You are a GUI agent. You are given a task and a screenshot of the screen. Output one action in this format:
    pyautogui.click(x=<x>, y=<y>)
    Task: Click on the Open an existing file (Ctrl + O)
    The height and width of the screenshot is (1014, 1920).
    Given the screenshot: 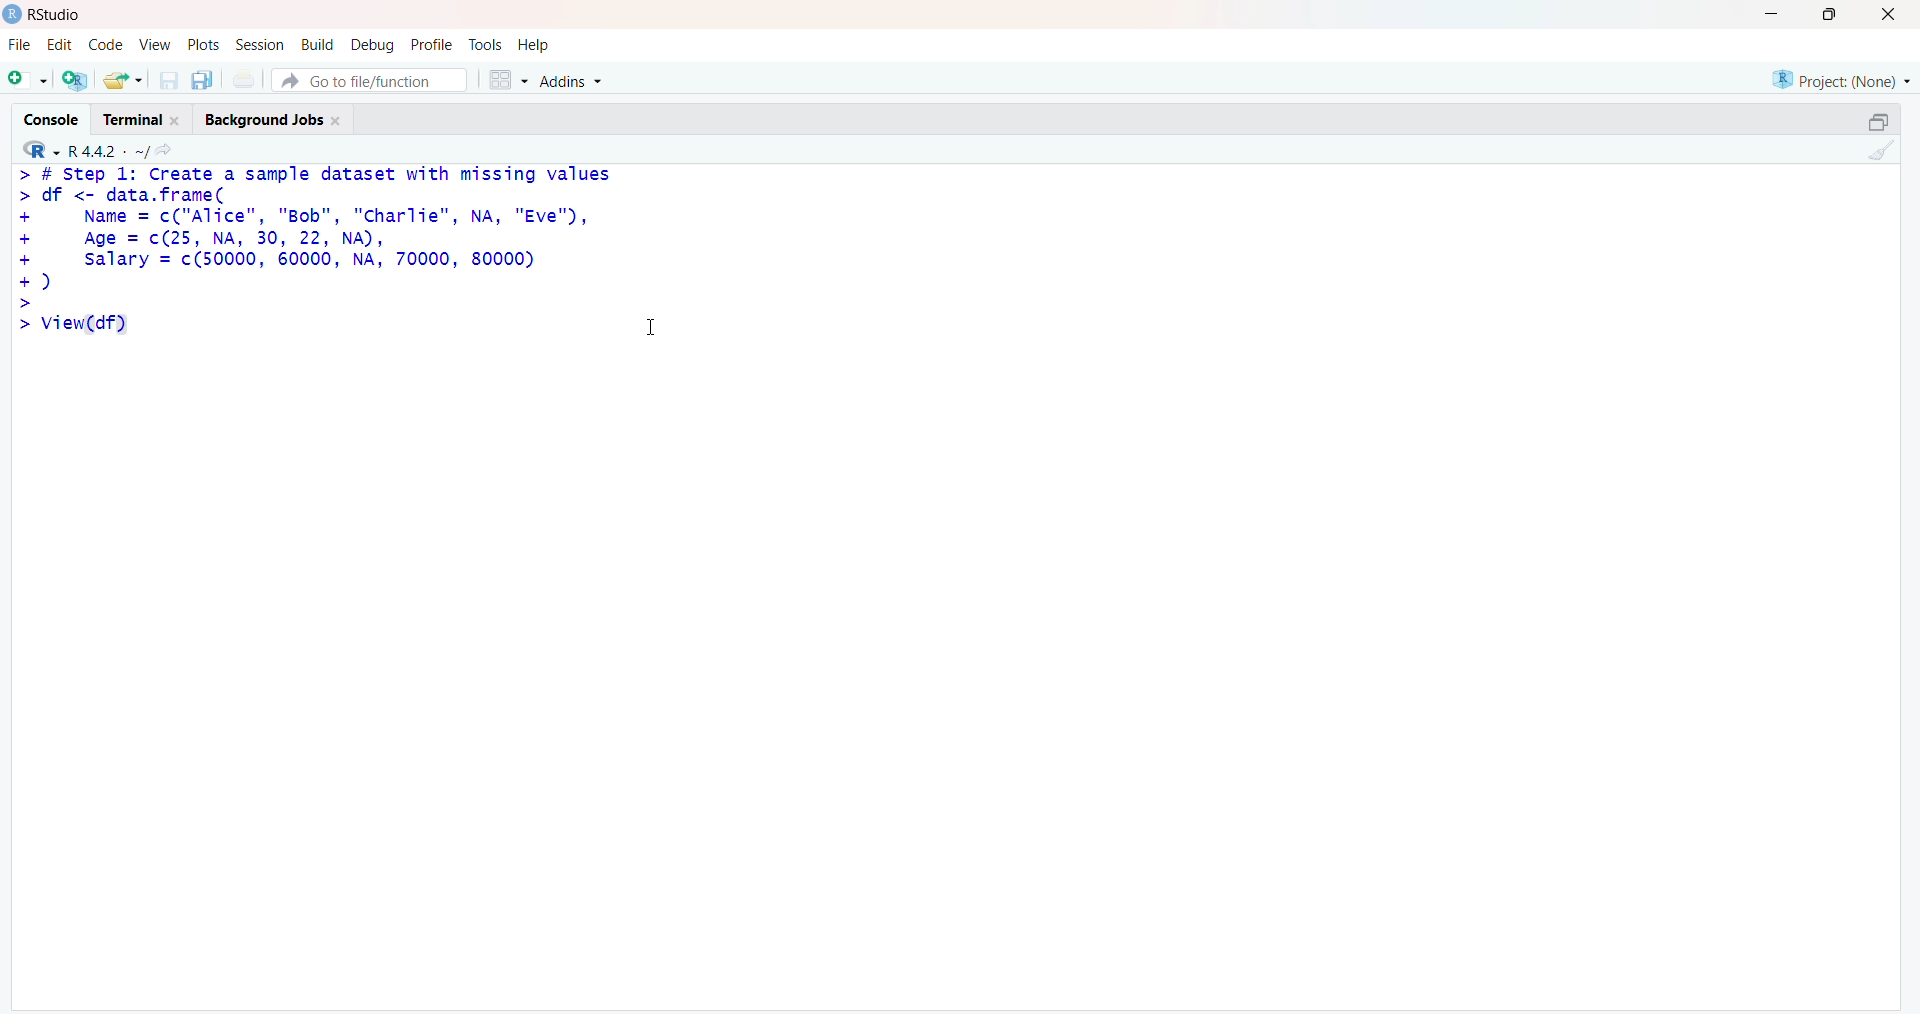 What is the action you would take?
    pyautogui.click(x=120, y=80)
    